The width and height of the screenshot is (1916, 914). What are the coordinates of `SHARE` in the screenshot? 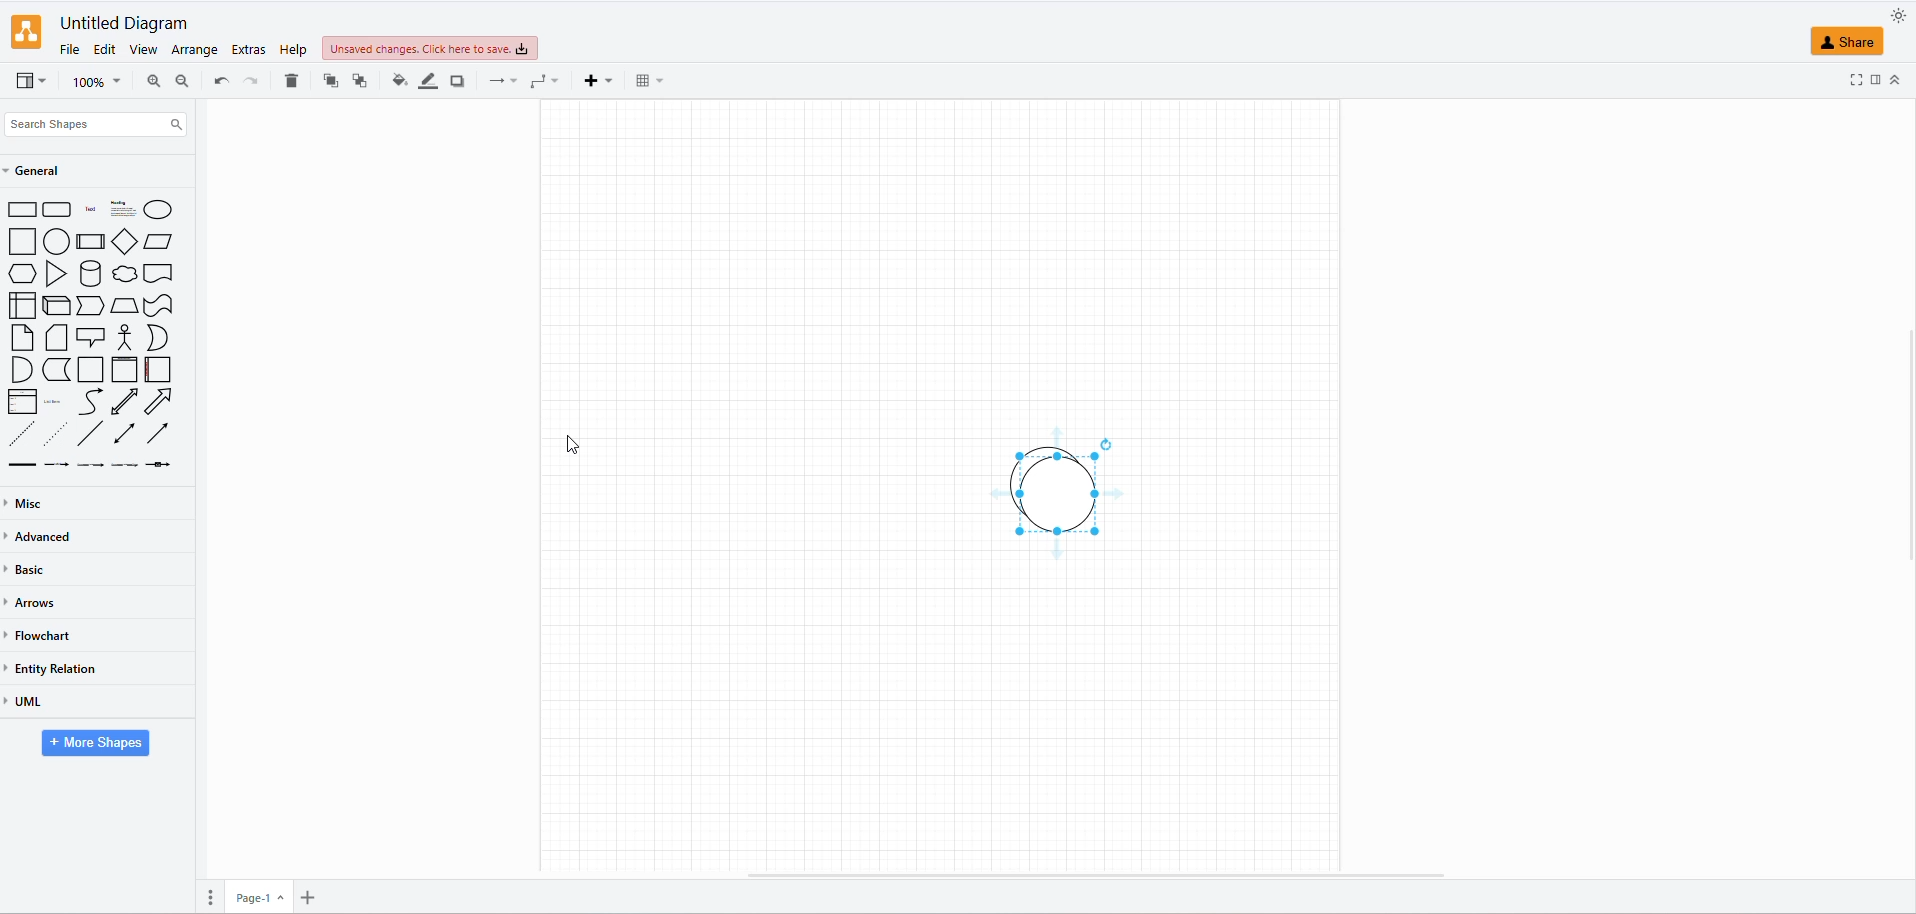 It's located at (1849, 42).